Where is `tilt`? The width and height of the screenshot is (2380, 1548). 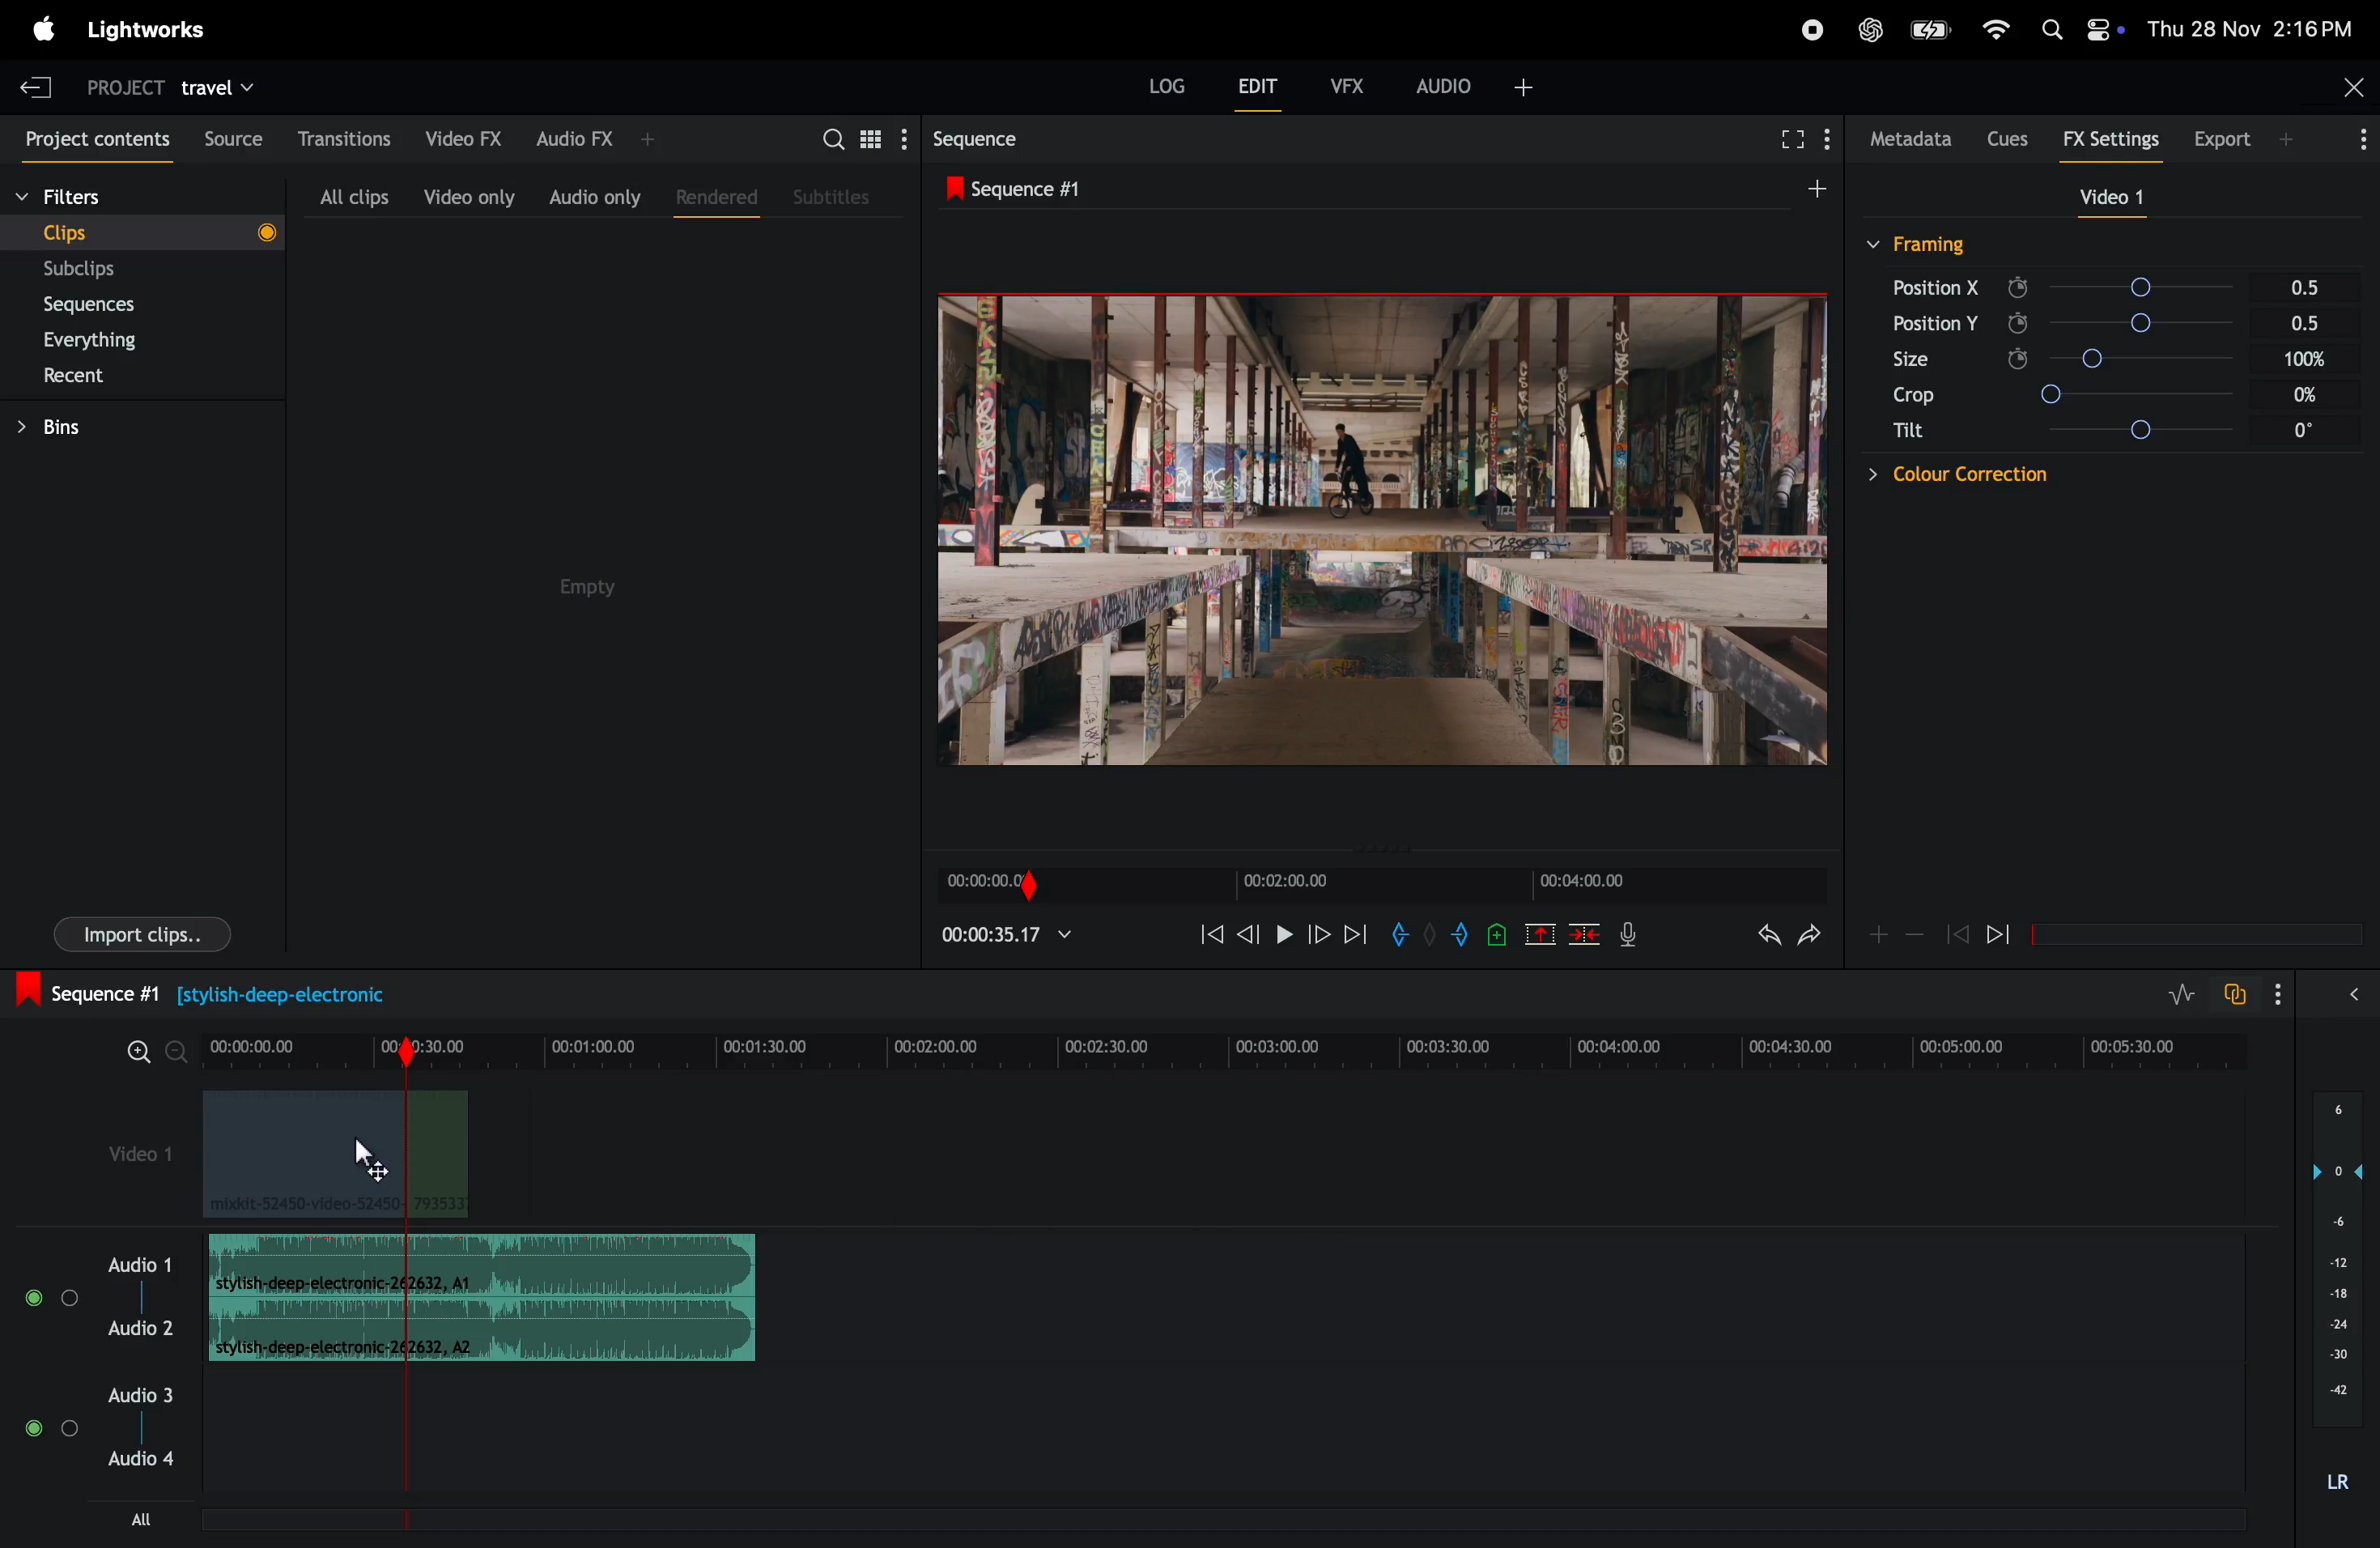 tilt is located at coordinates (1910, 435).